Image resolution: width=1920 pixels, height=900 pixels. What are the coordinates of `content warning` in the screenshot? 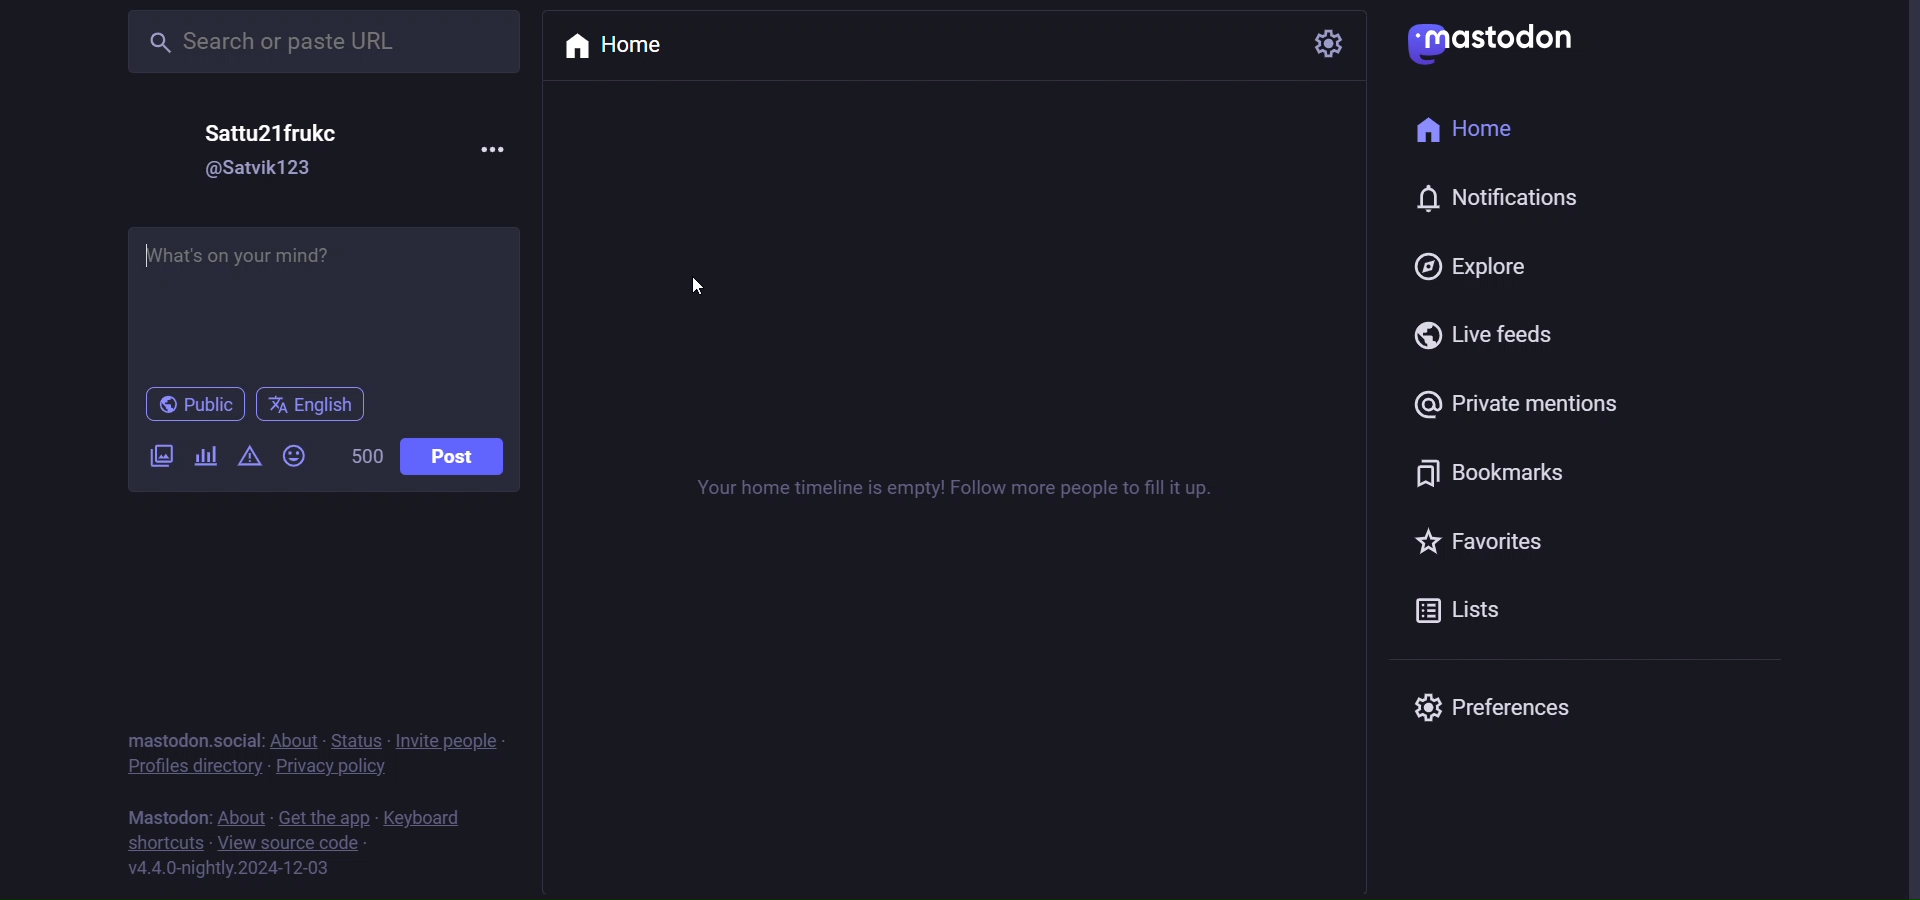 It's located at (247, 455).